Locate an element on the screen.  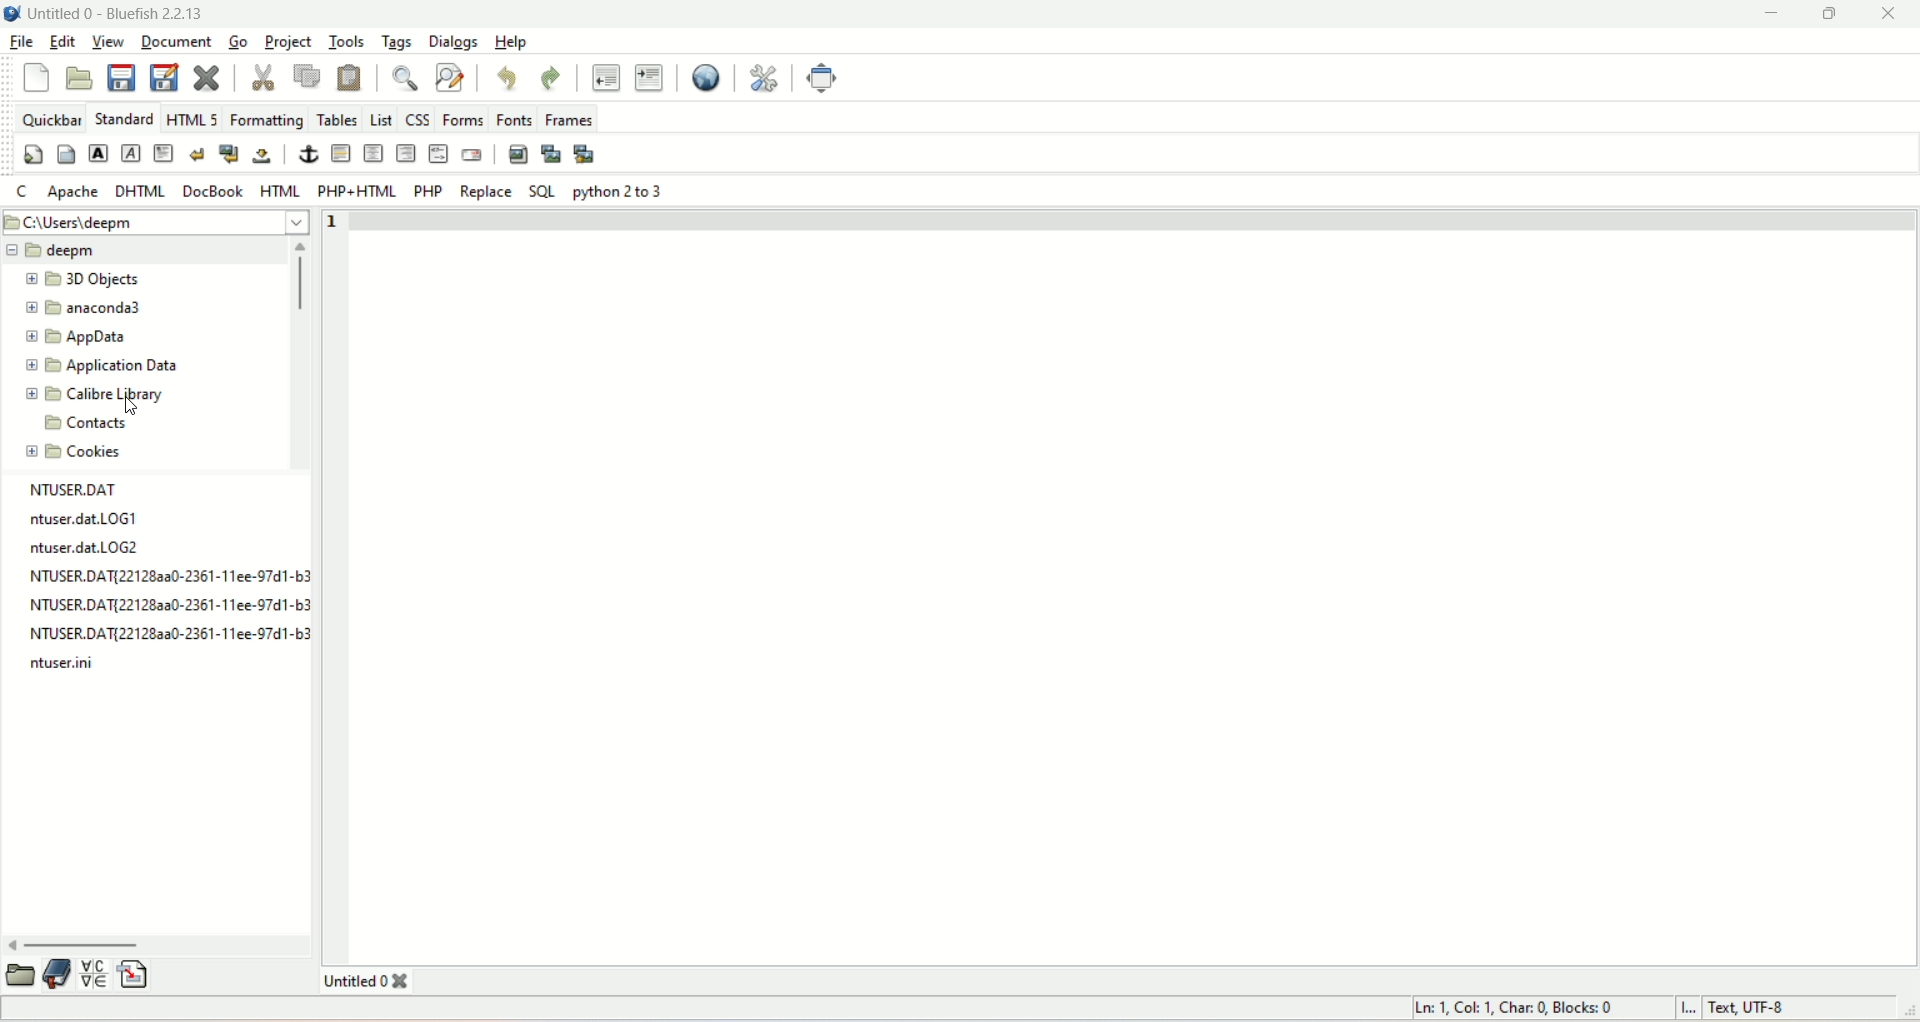
3D object is located at coordinates (76, 279).